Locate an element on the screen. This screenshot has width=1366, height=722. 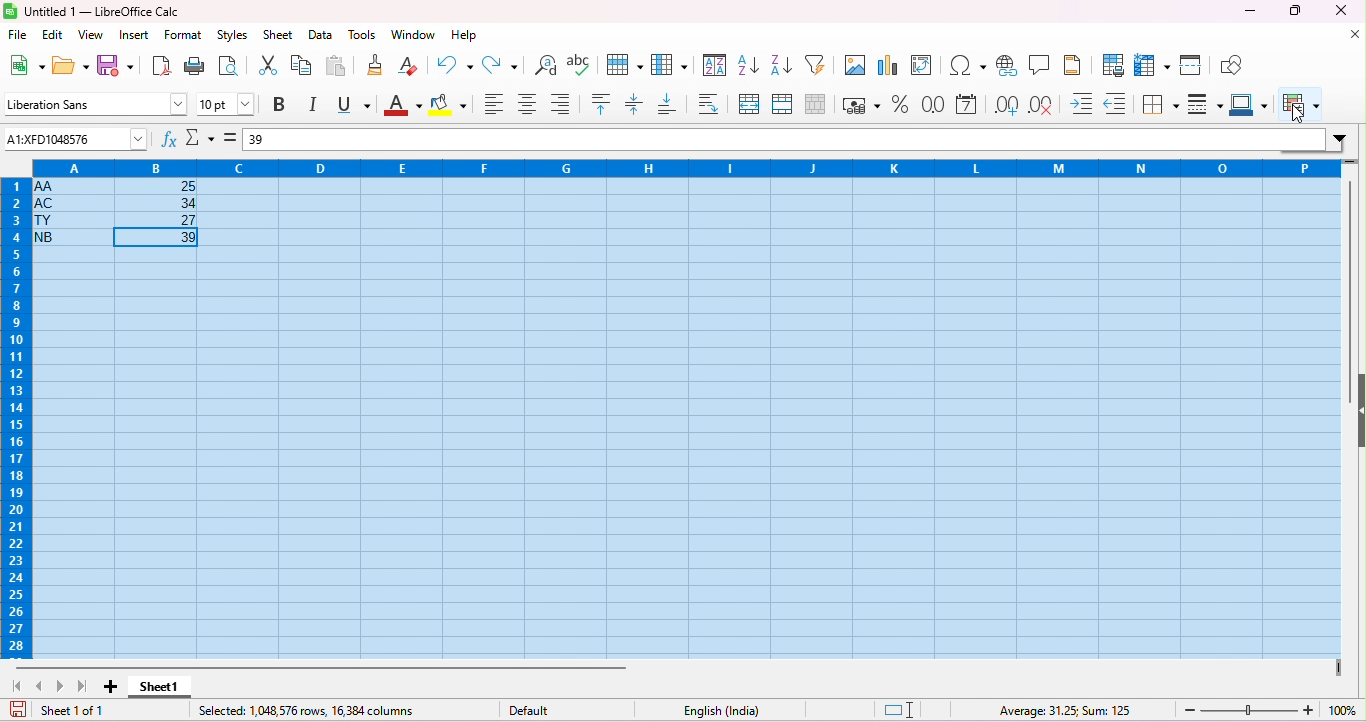
column headings is located at coordinates (678, 168).